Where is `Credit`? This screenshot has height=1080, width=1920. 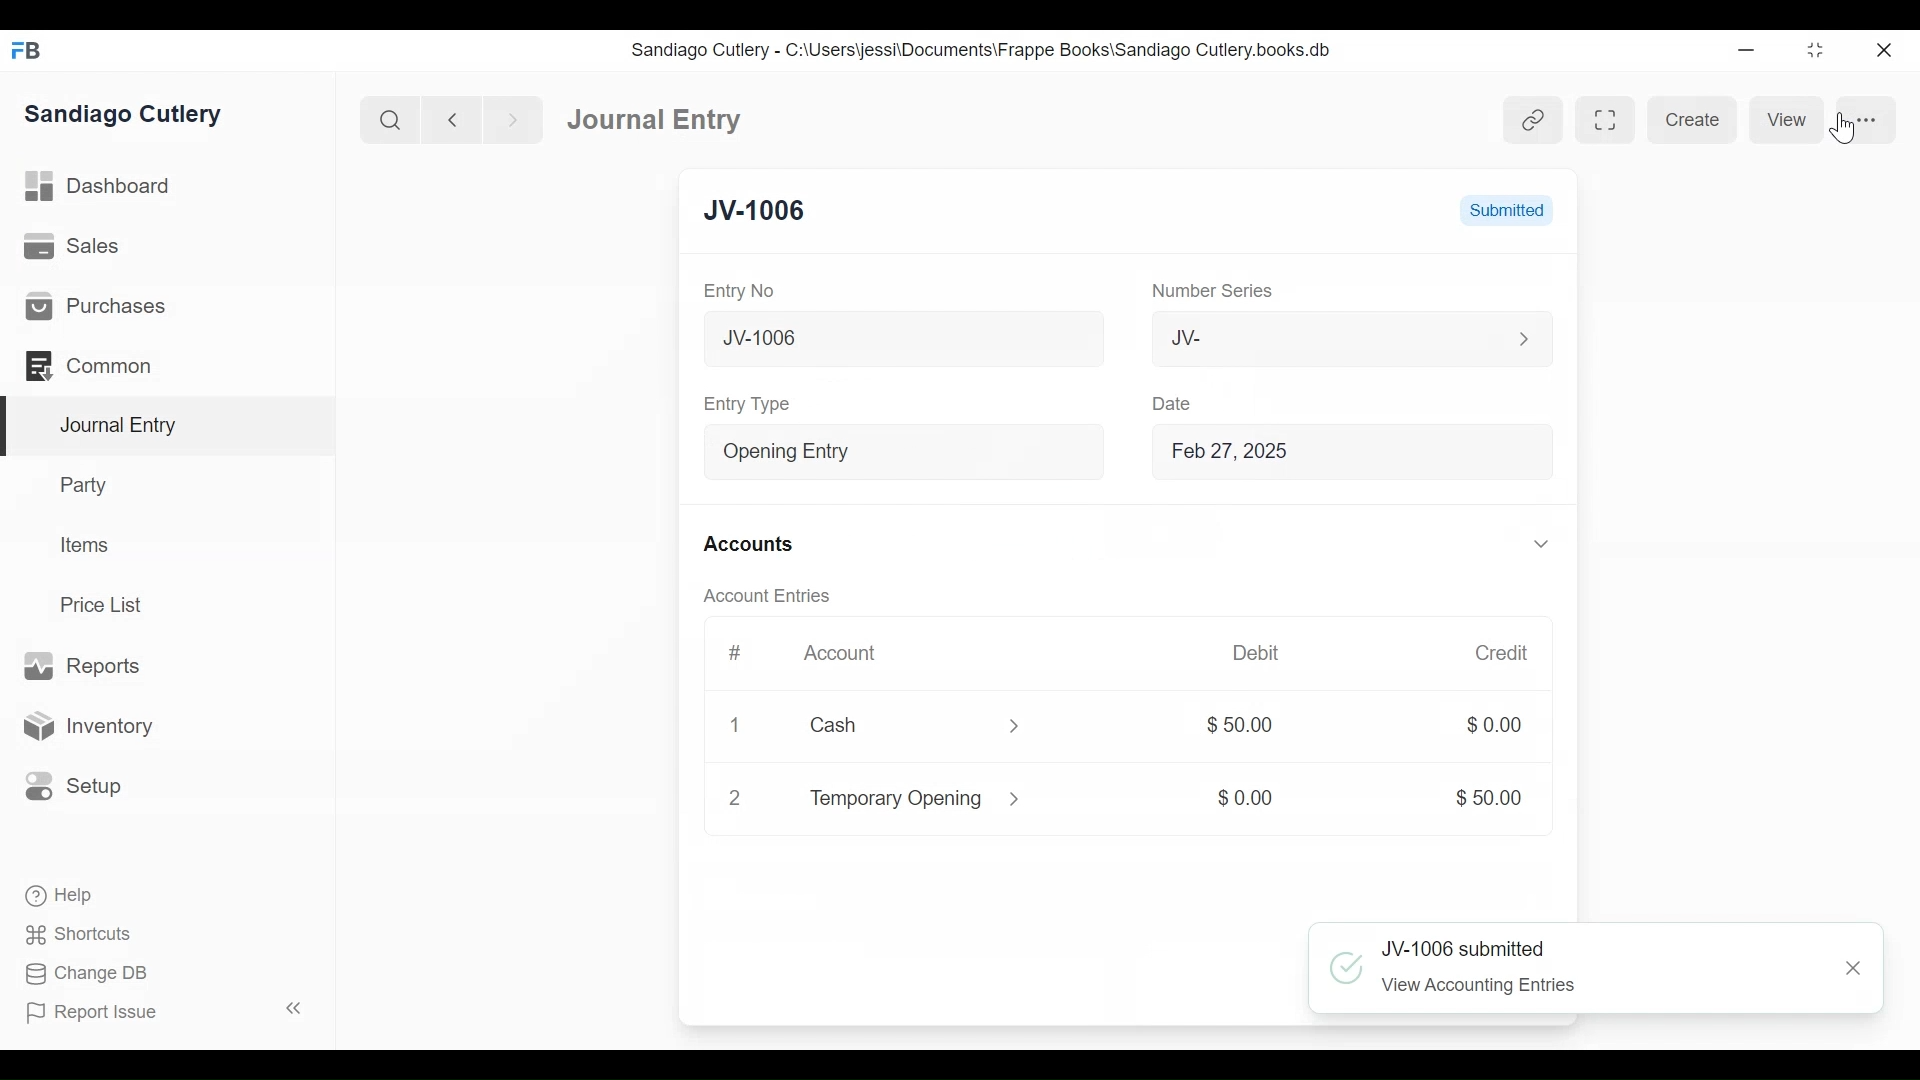
Credit is located at coordinates (1490, 653).